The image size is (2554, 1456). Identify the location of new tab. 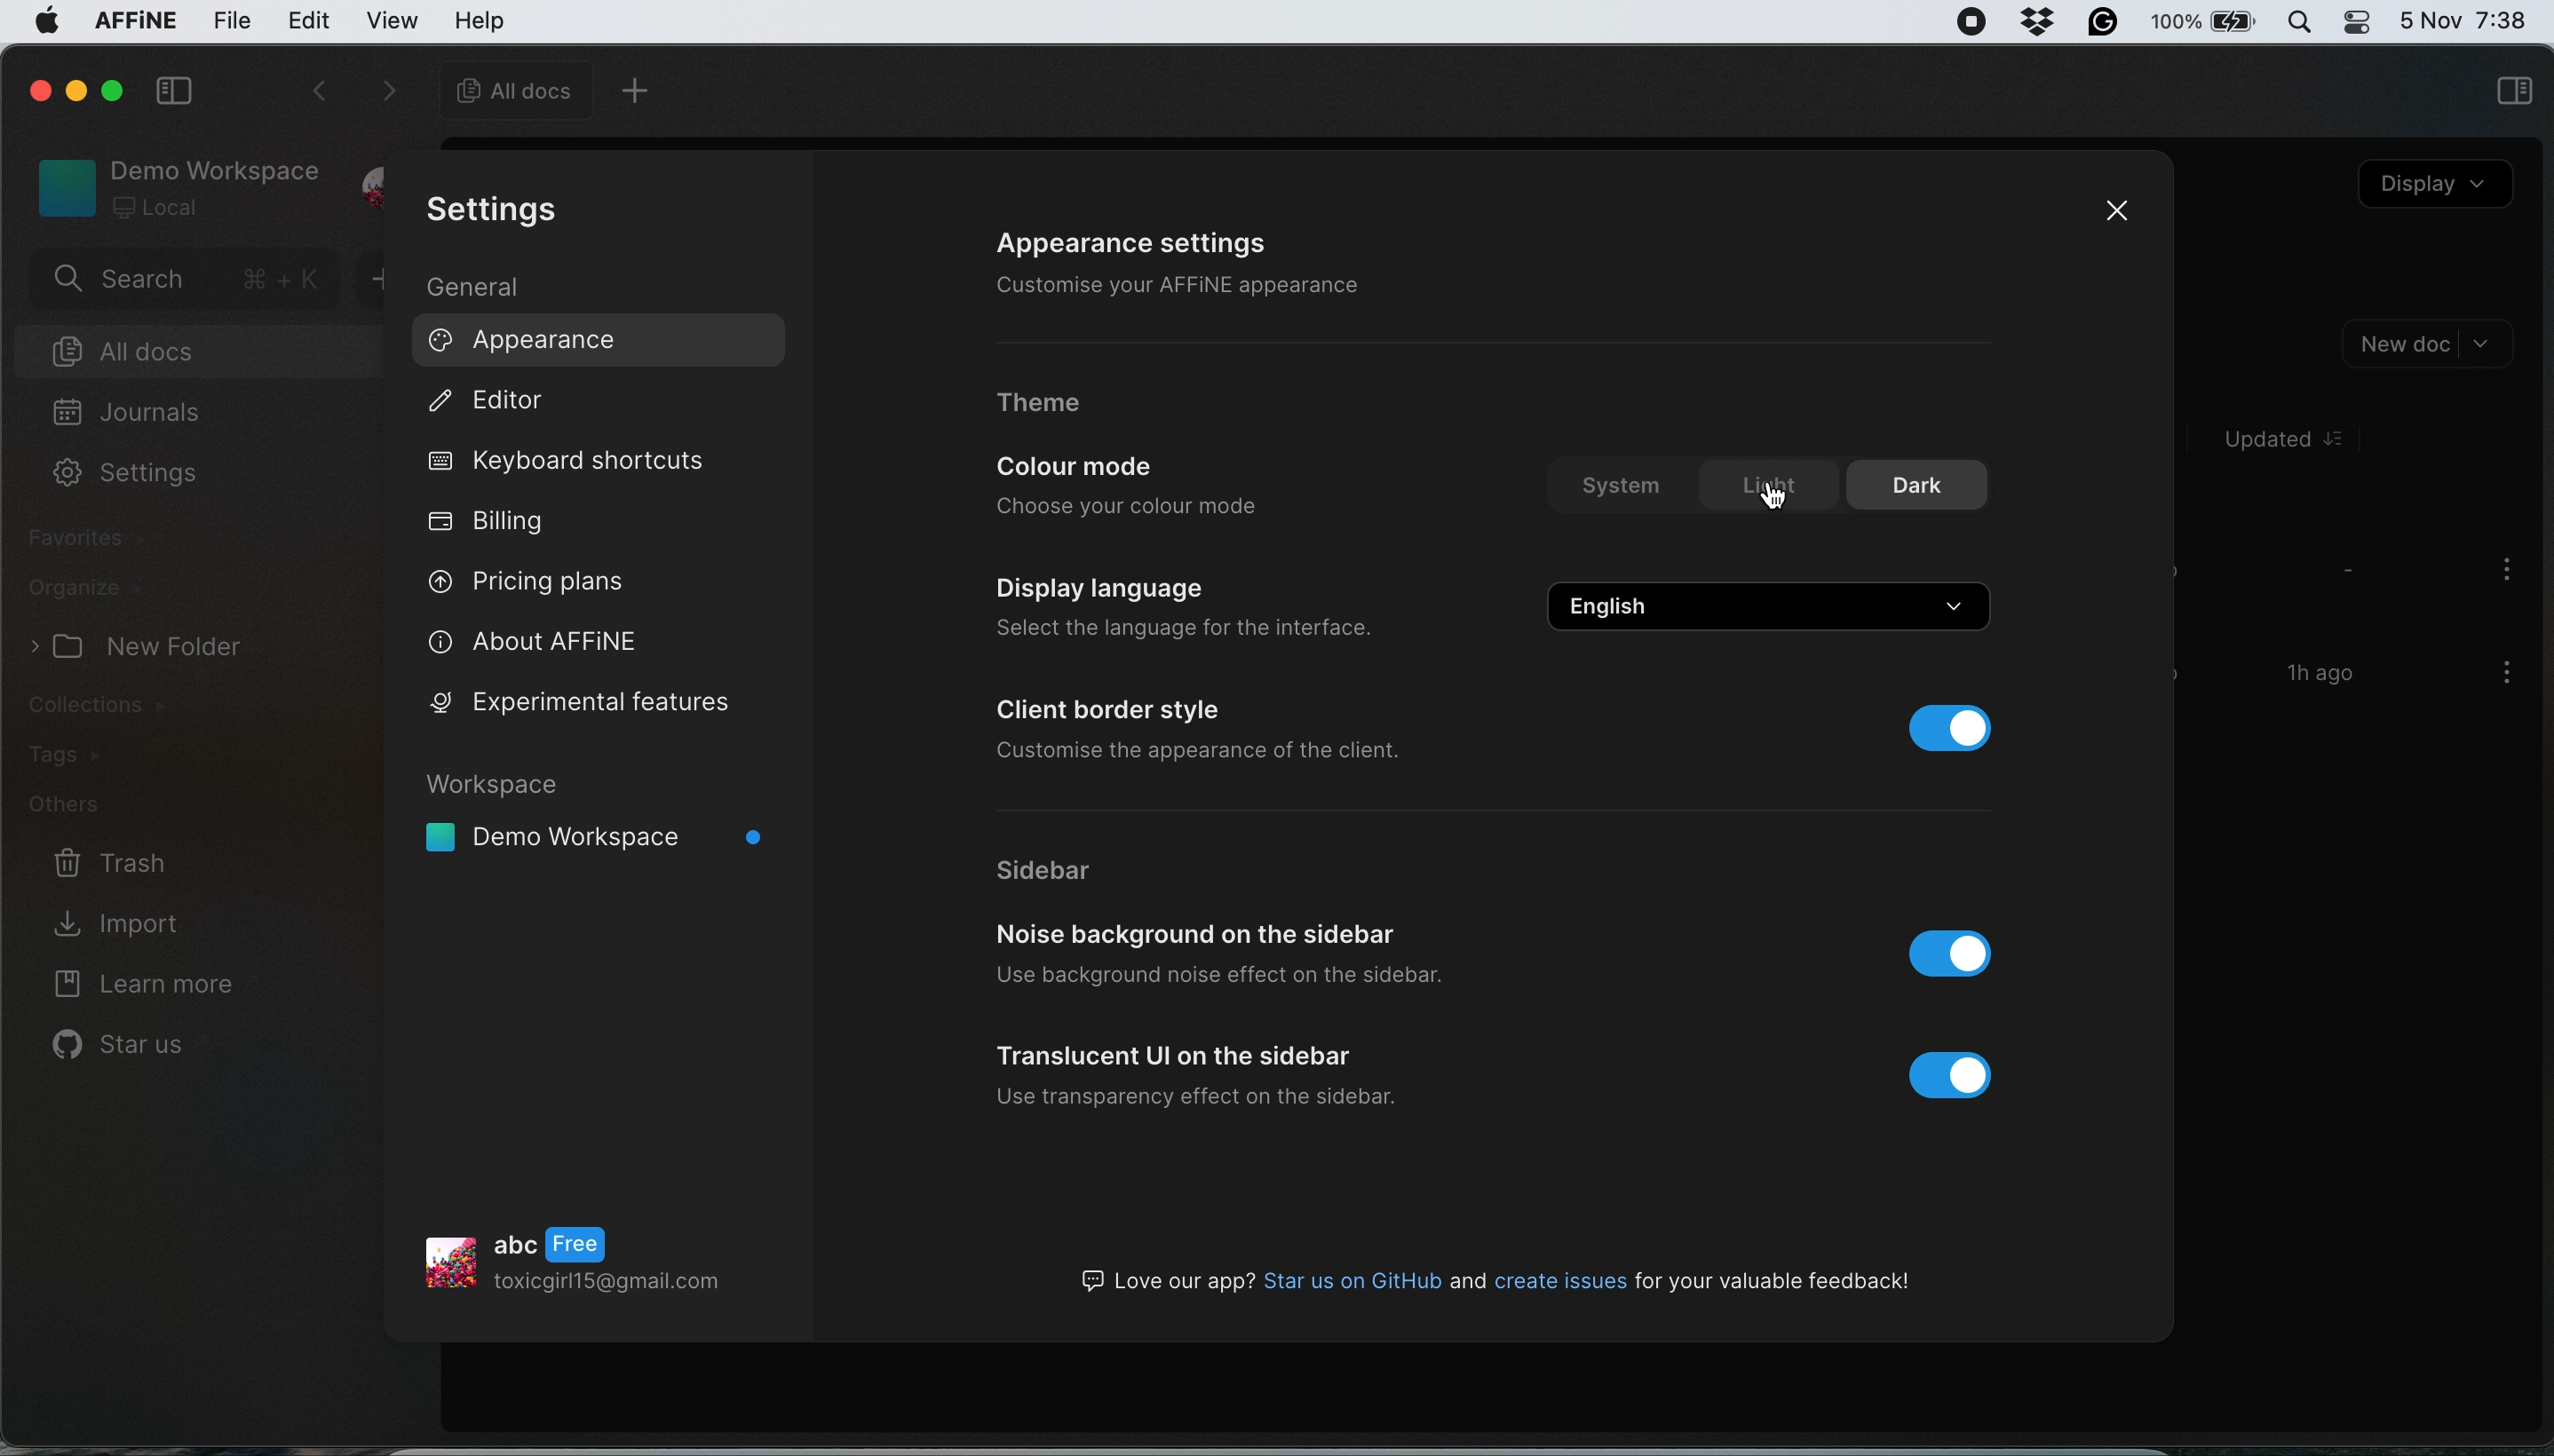
(641, 89).